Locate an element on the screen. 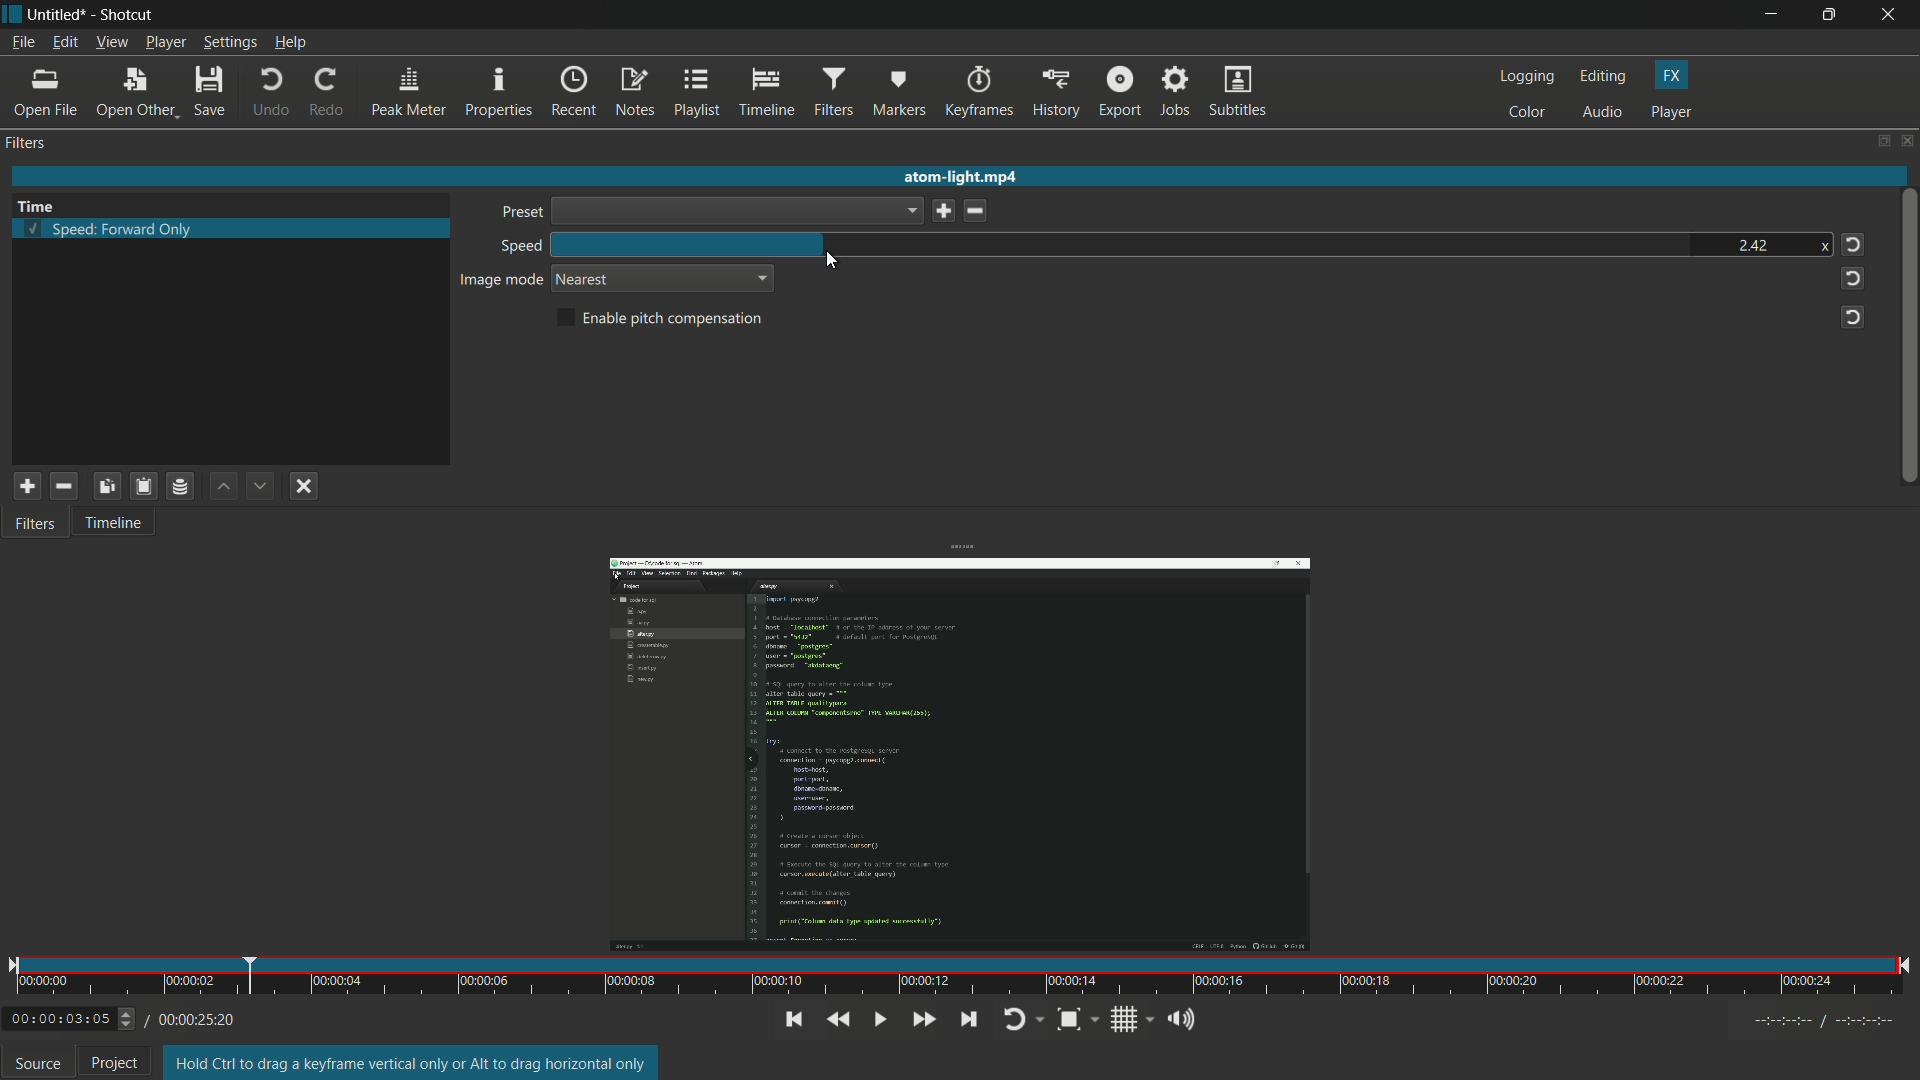 The image size is (1920, 1080). toggle player looping is located at coordinates (1023, 1019).